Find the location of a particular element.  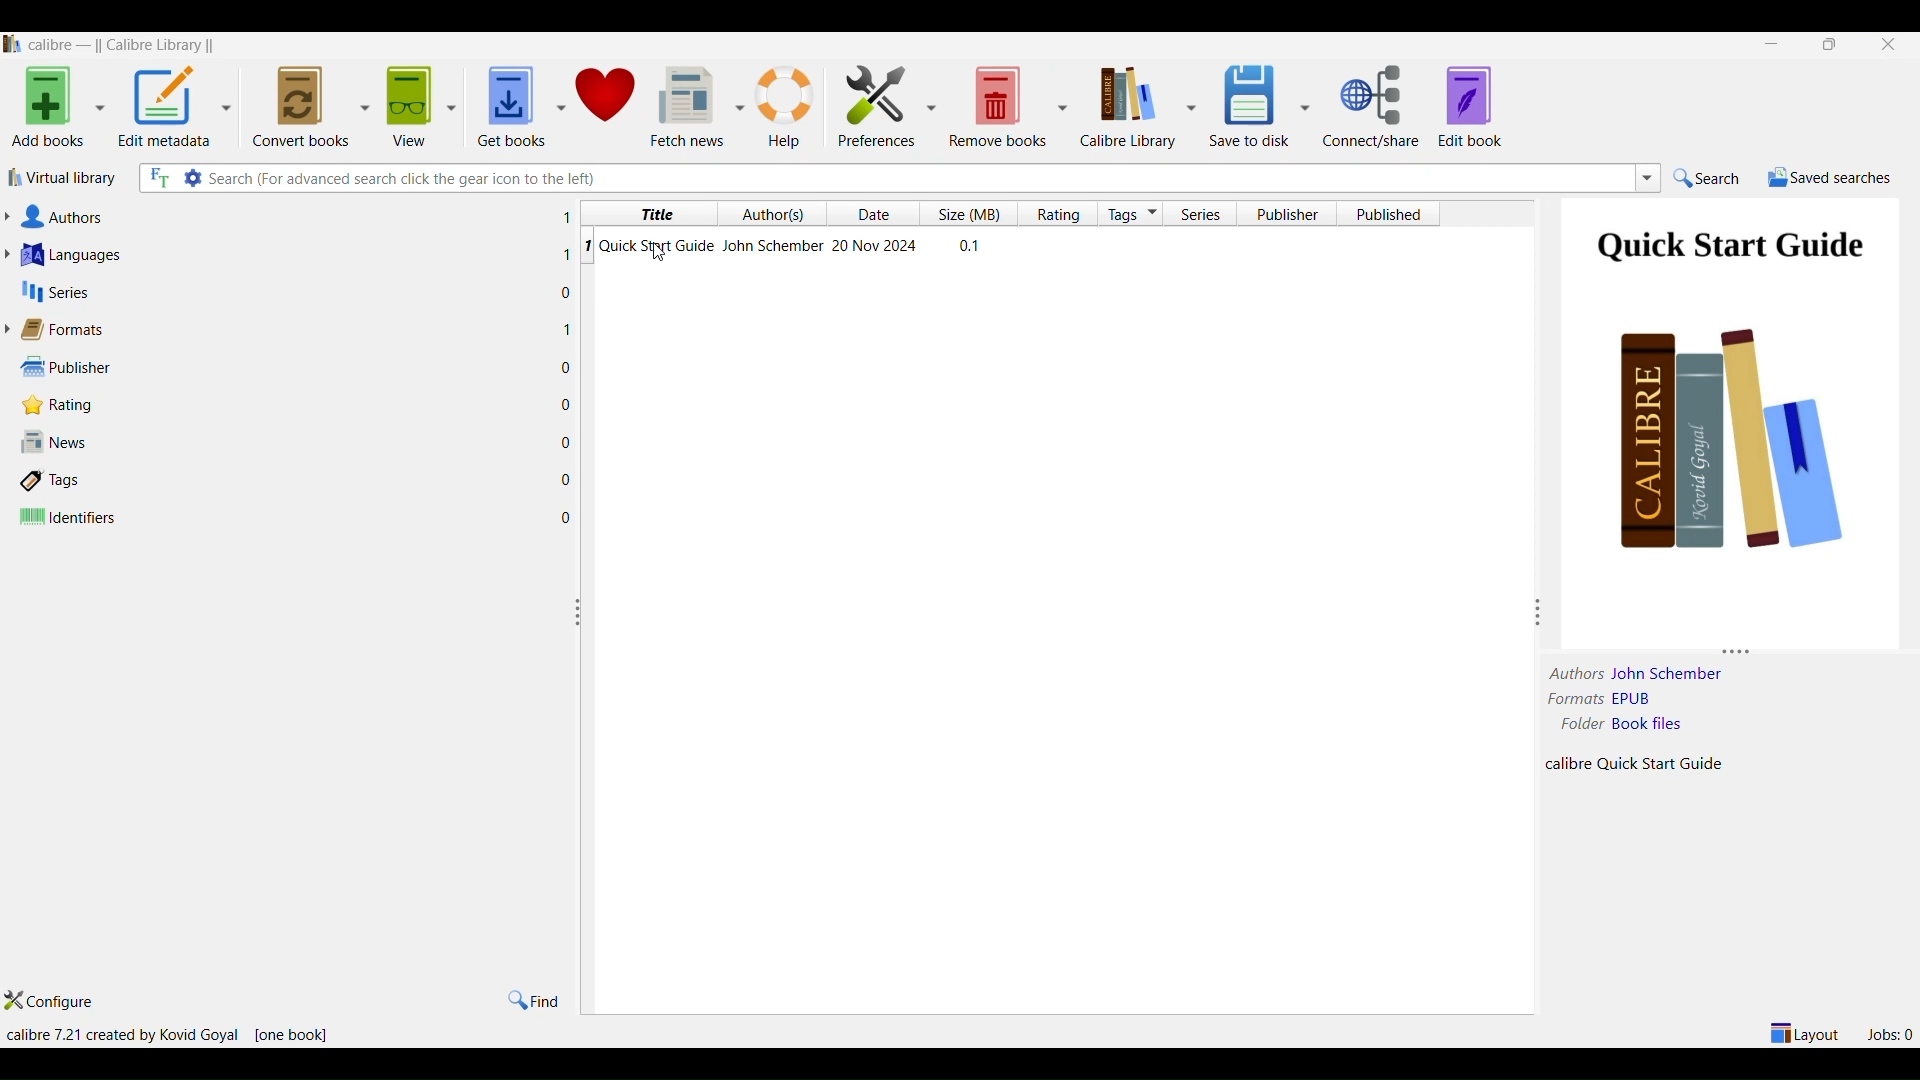

preferences is located at coordinates (877, 107).